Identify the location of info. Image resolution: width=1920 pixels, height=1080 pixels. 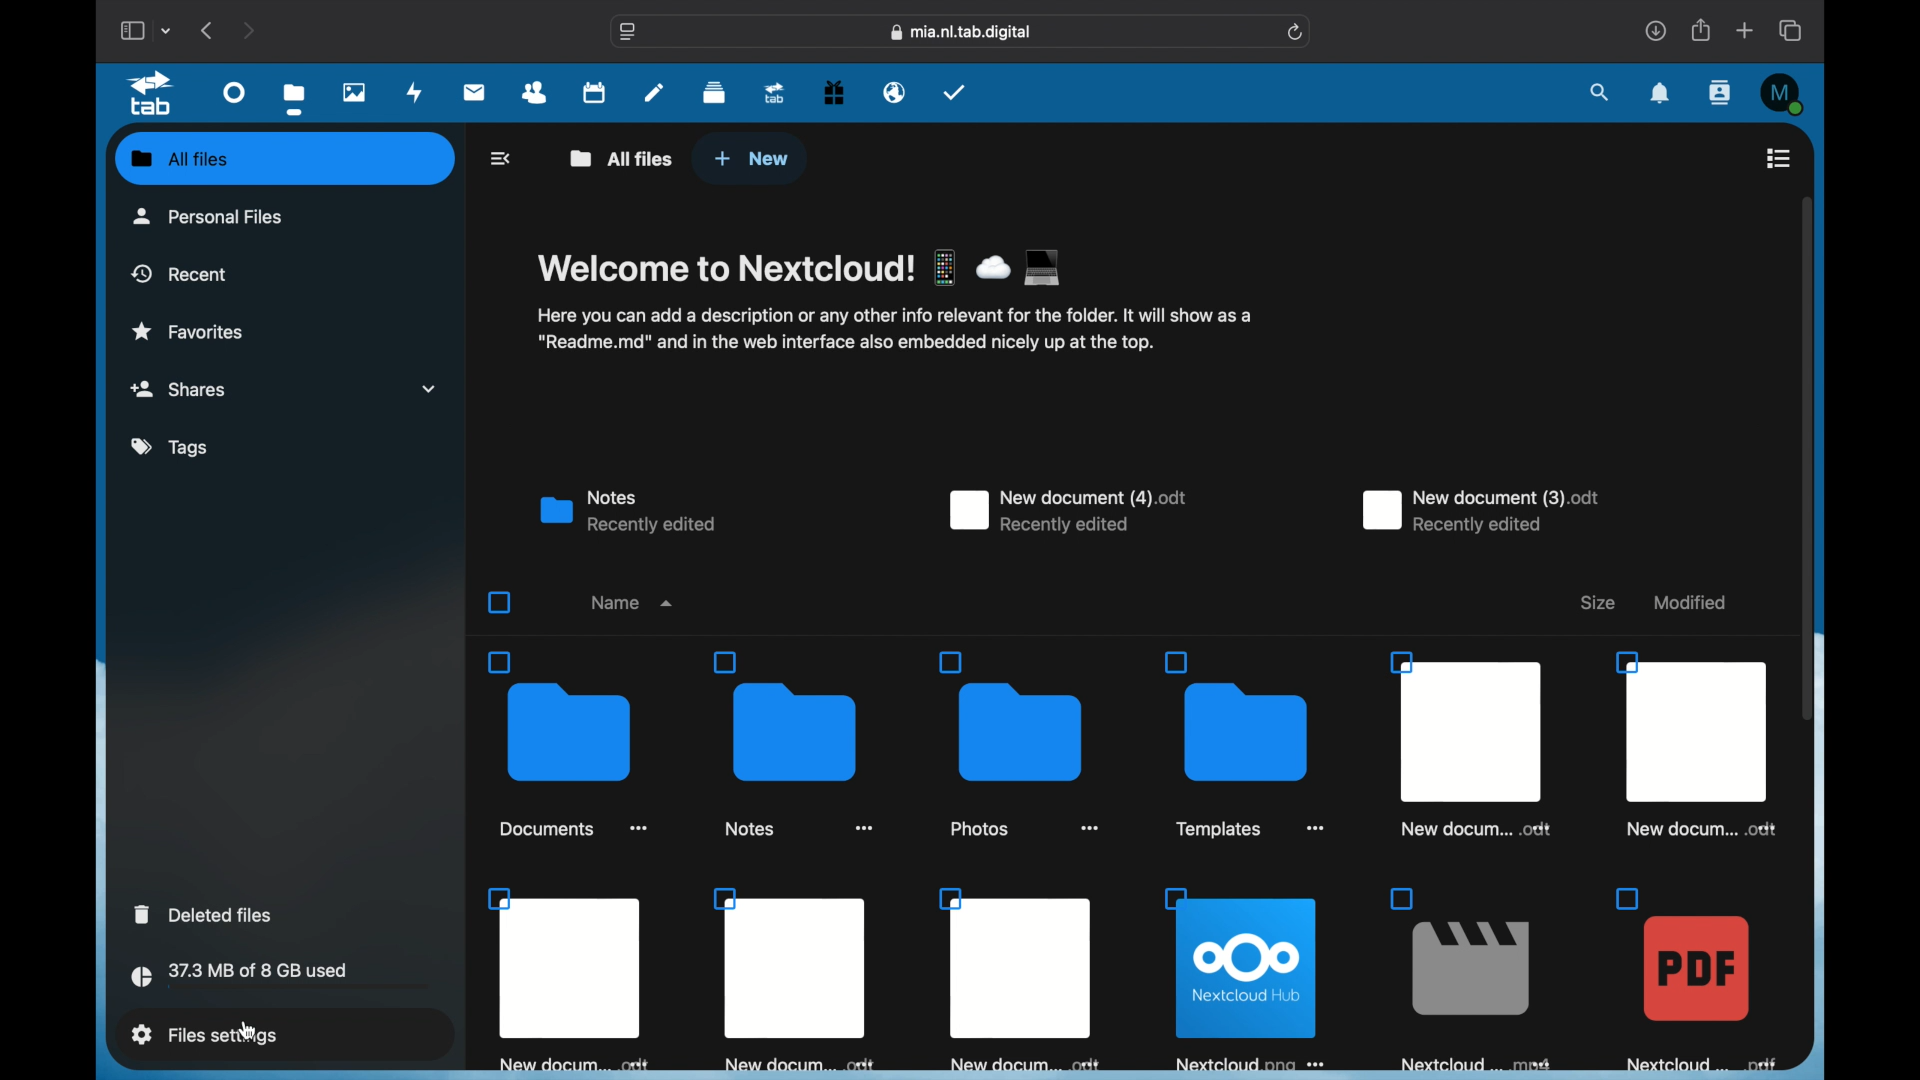
(892, 330).